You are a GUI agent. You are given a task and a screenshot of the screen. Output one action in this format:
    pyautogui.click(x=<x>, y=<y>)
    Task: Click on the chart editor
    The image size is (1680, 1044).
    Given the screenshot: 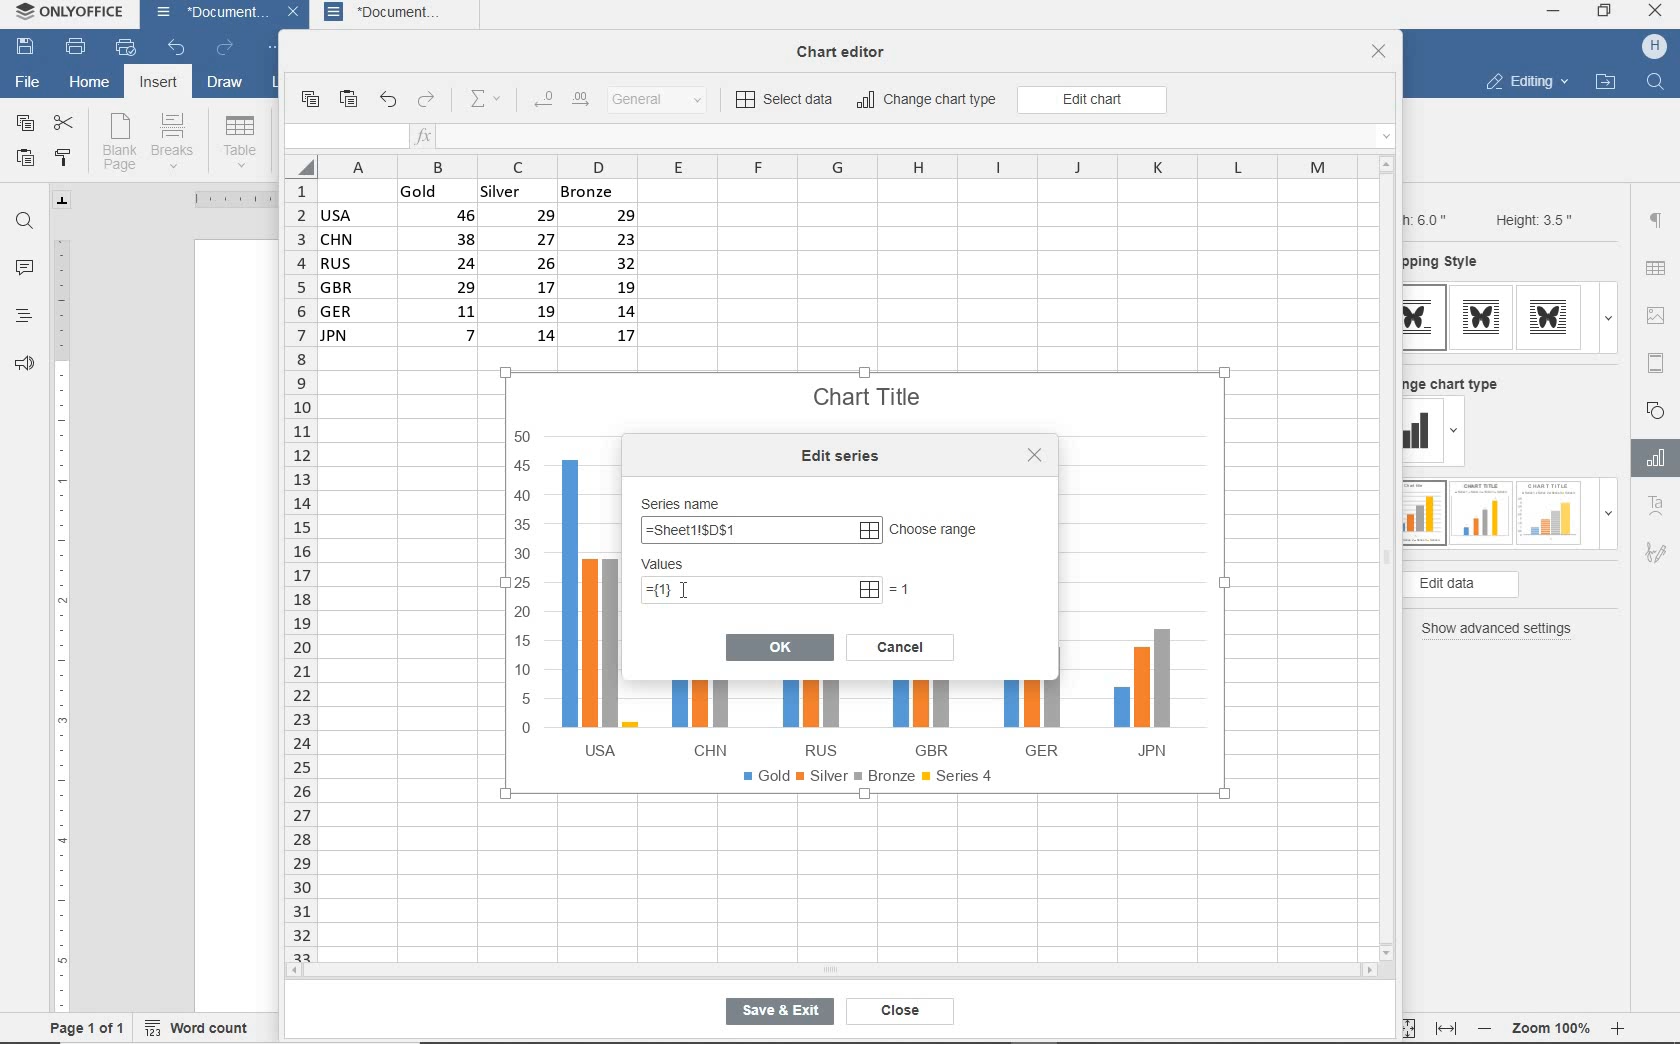 What is the action you would take?
    pyautogui.click(x=848, y=46)
    